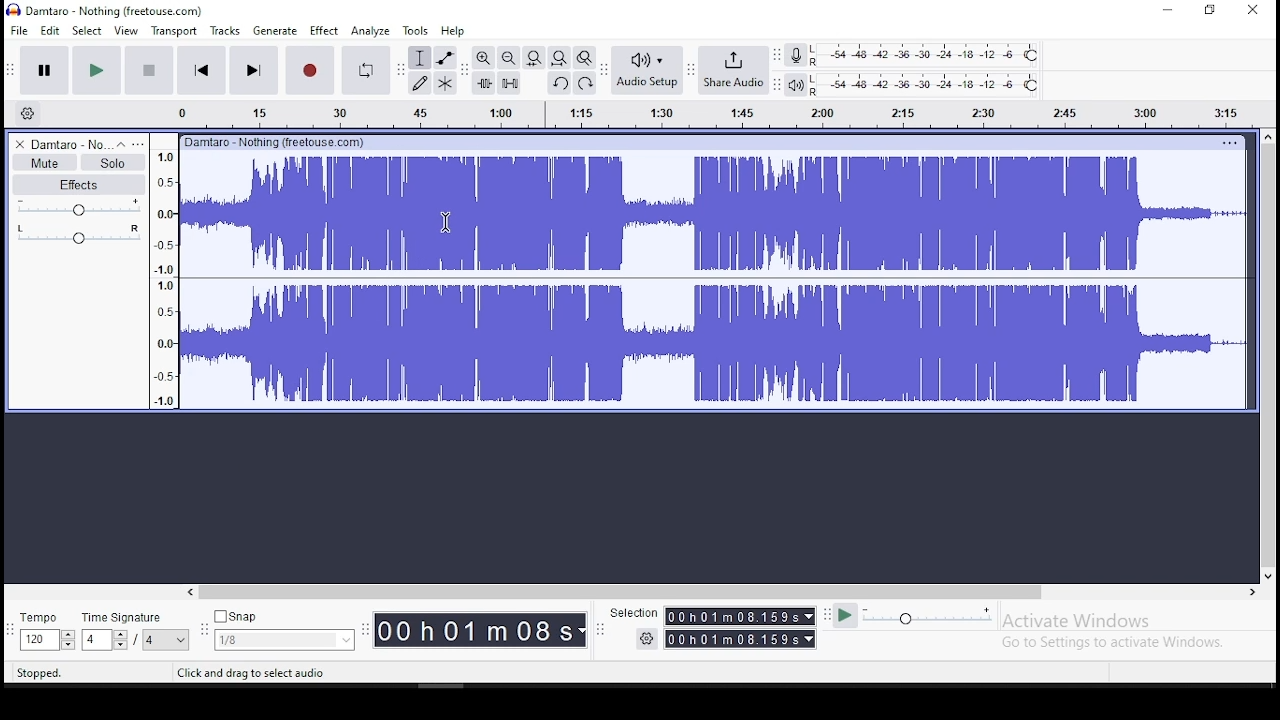 The height and width of the screenshot is (720, 1280). What do you see at coordinates (345, 638) in the screenshot?
I see `Drop down` at bounding box center [345, 638].